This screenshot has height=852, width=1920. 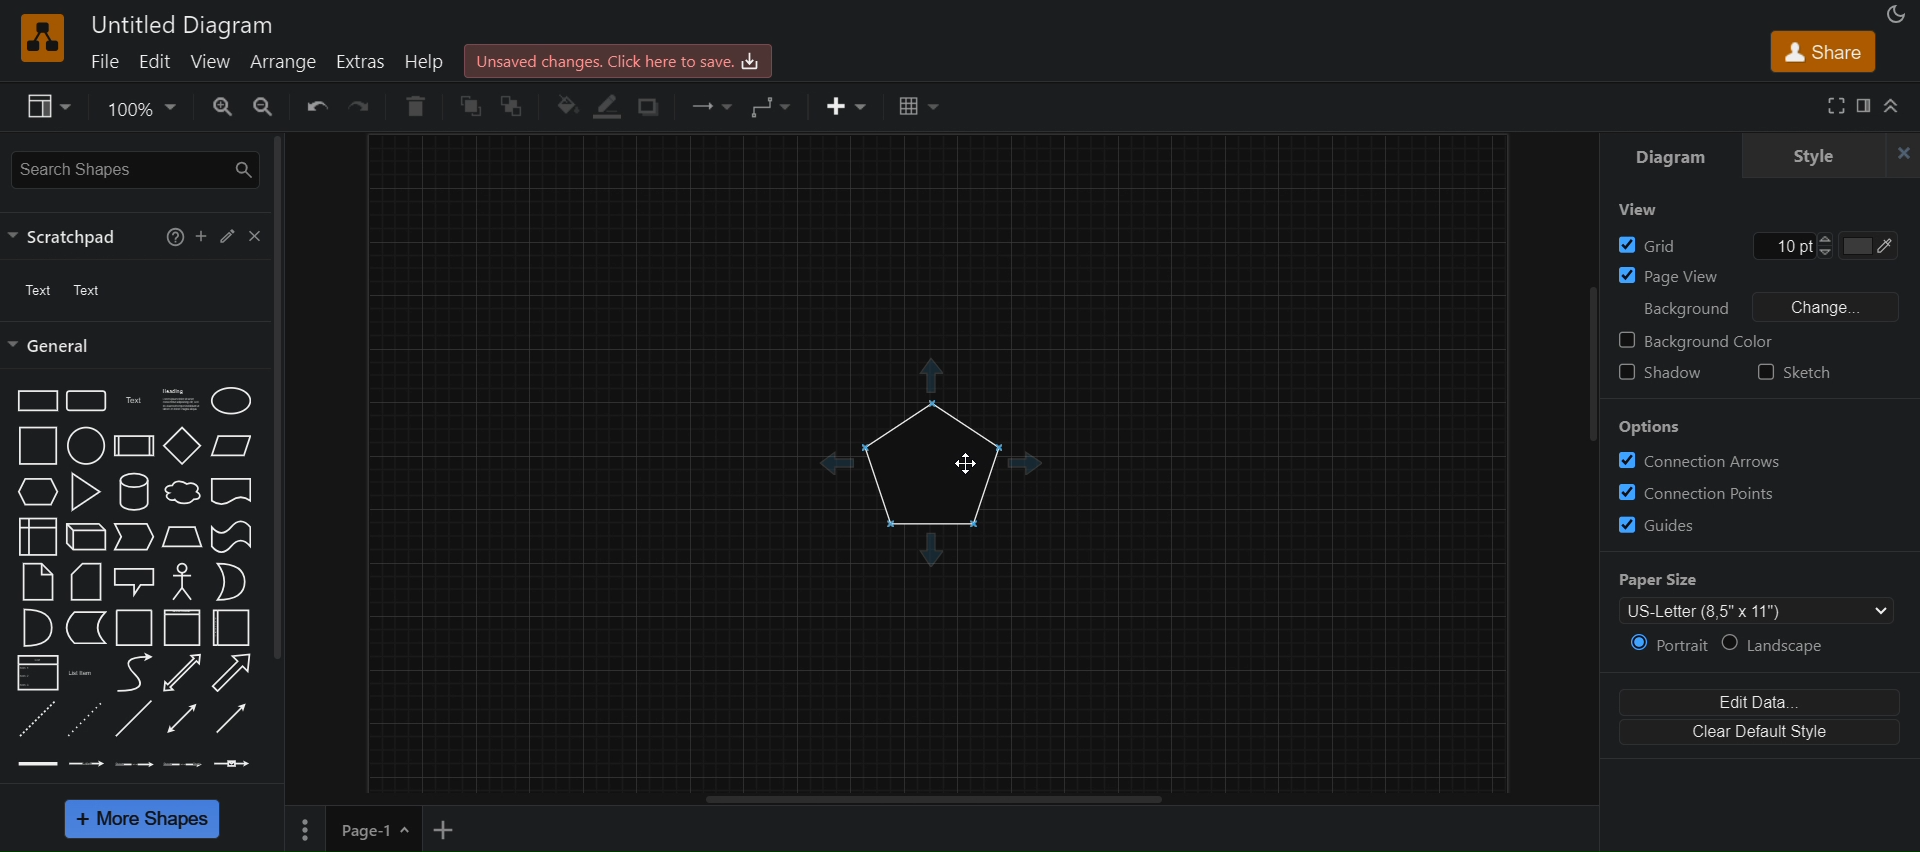 What do you see at coordinates (1868, 246) in the screenshot?
I see `Colour picker` at bounding box center [1868, 246].